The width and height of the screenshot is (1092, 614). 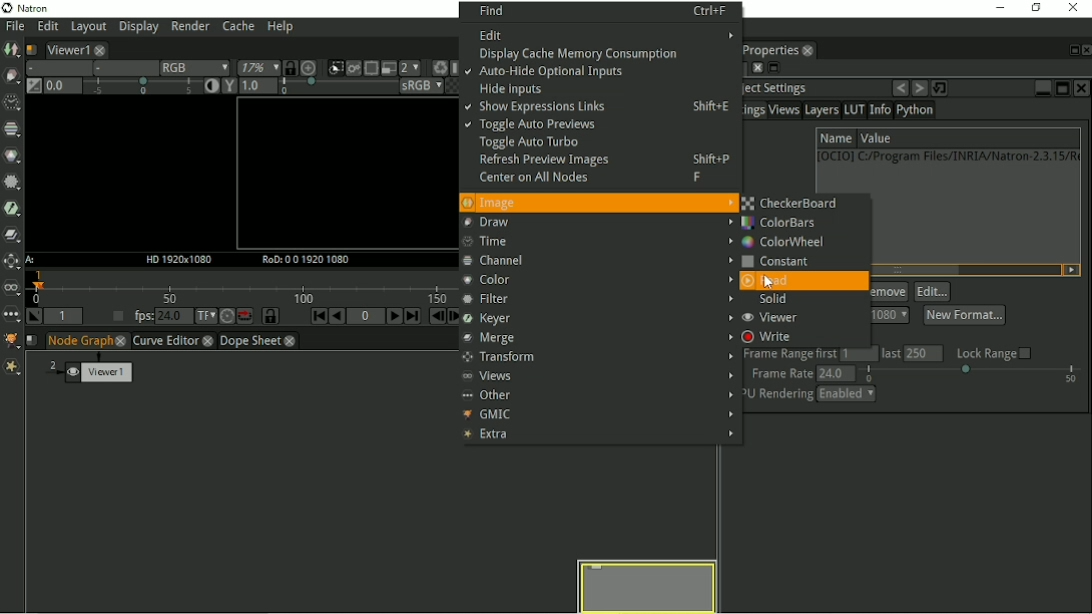 What do you see at coordinates (835, 137) in the screenshot?
I see `Name` at bounding box center [835, 137].